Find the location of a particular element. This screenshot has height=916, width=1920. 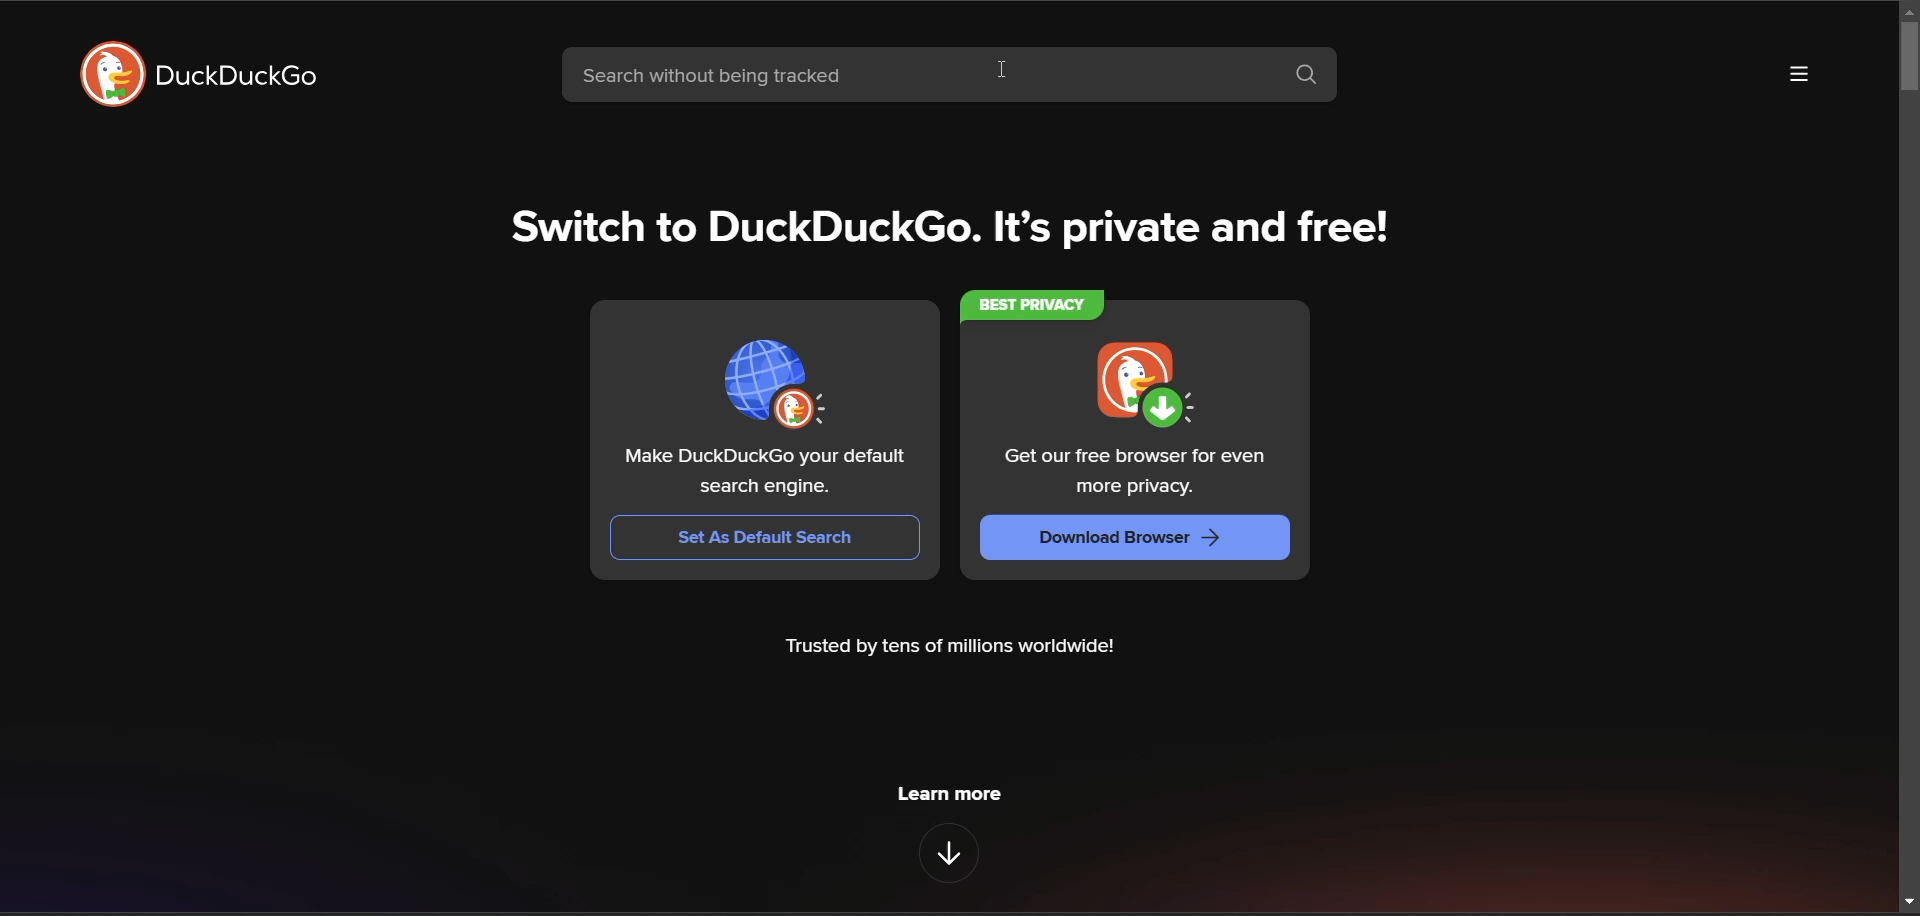

Download Browser > is located at coordinates (1135, 538).